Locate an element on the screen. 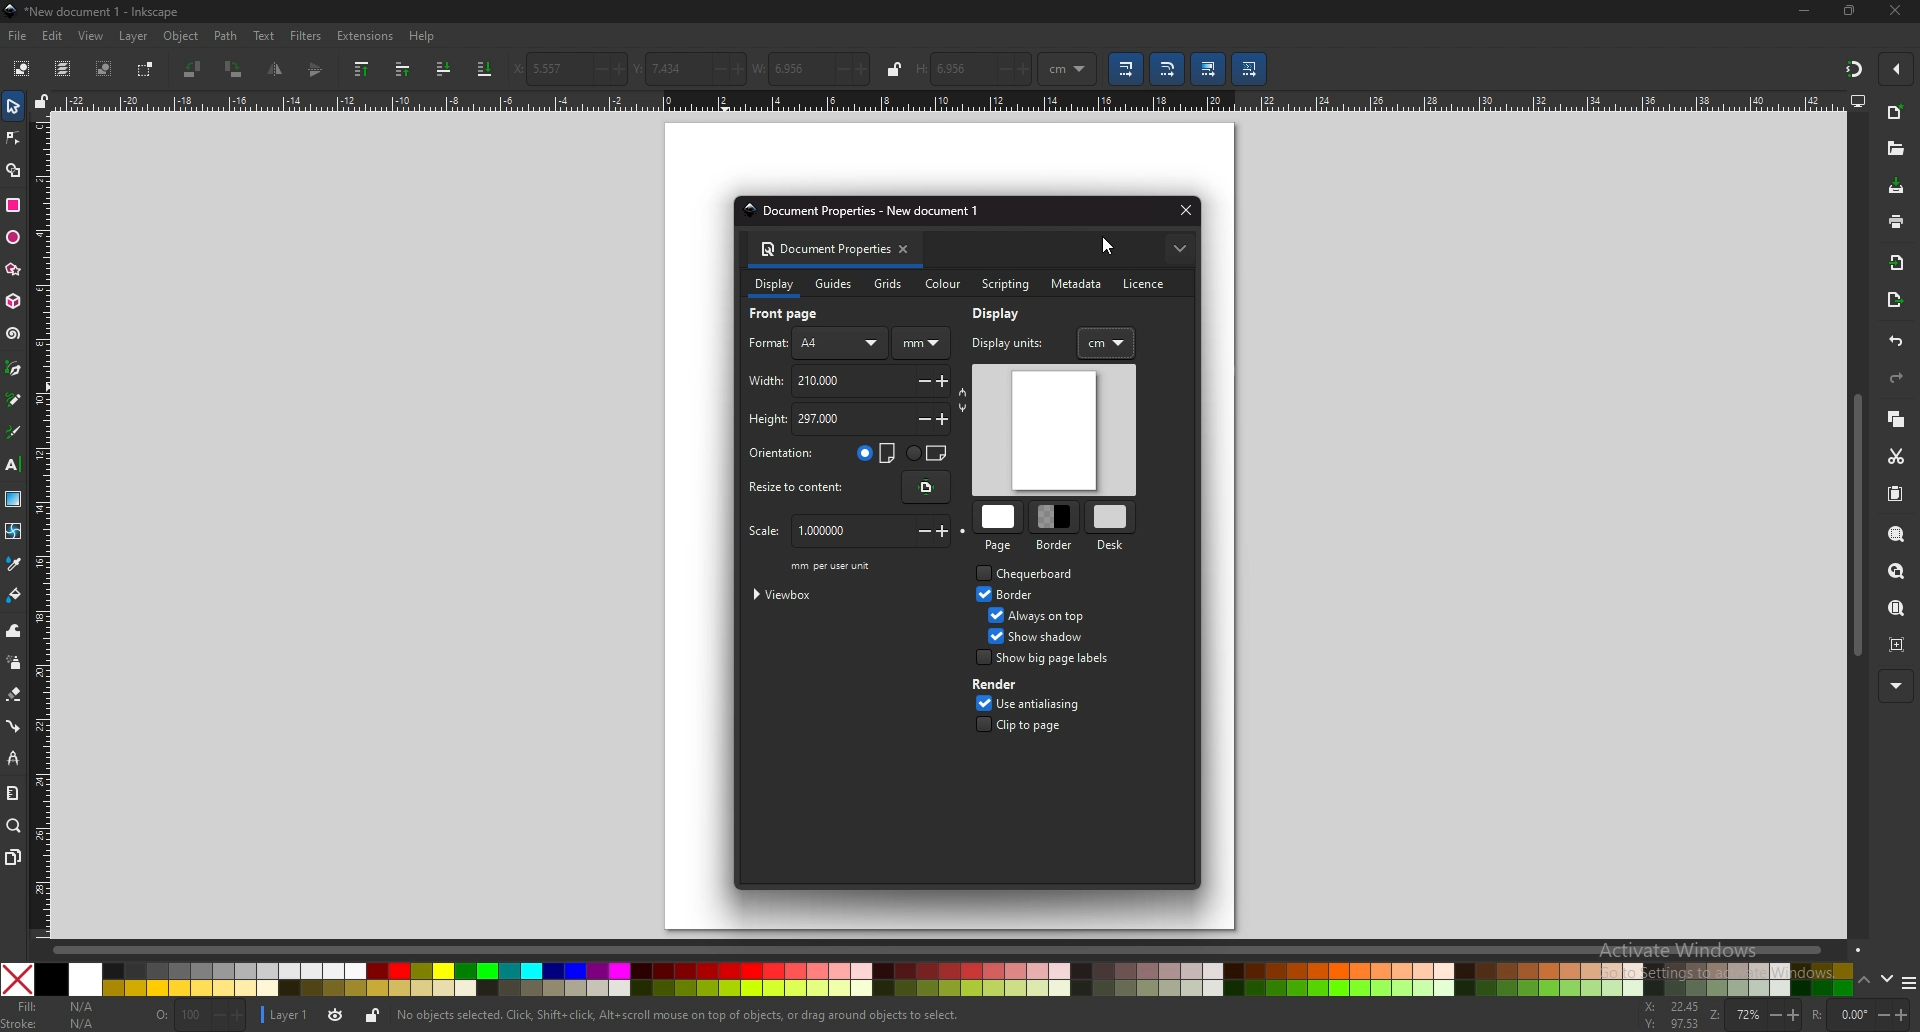 Image resolution: width=1920 pixels, height=1032 pixels. Checkbox is located at coordinates (990, 613).